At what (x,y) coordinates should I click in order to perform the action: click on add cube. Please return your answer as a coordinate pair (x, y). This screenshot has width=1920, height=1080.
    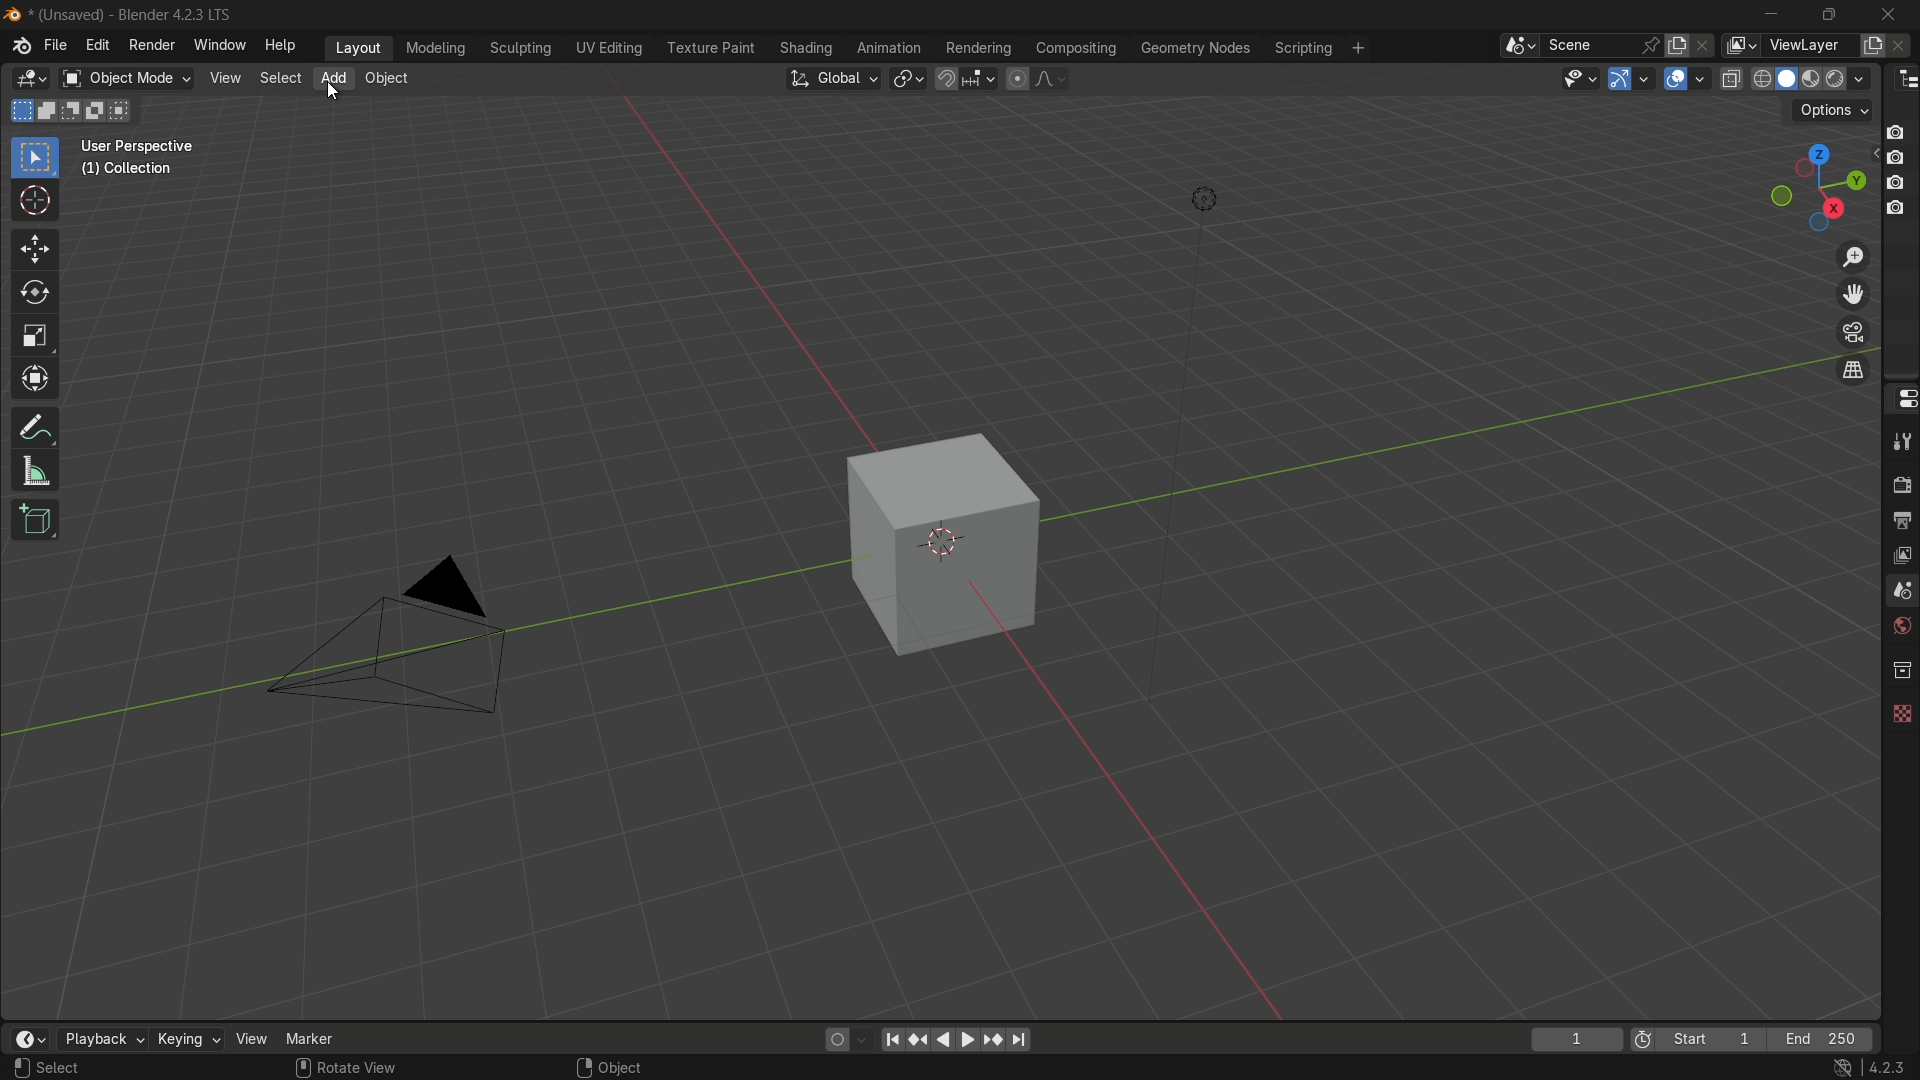
    Looking at the image, I should click on (34, 521).